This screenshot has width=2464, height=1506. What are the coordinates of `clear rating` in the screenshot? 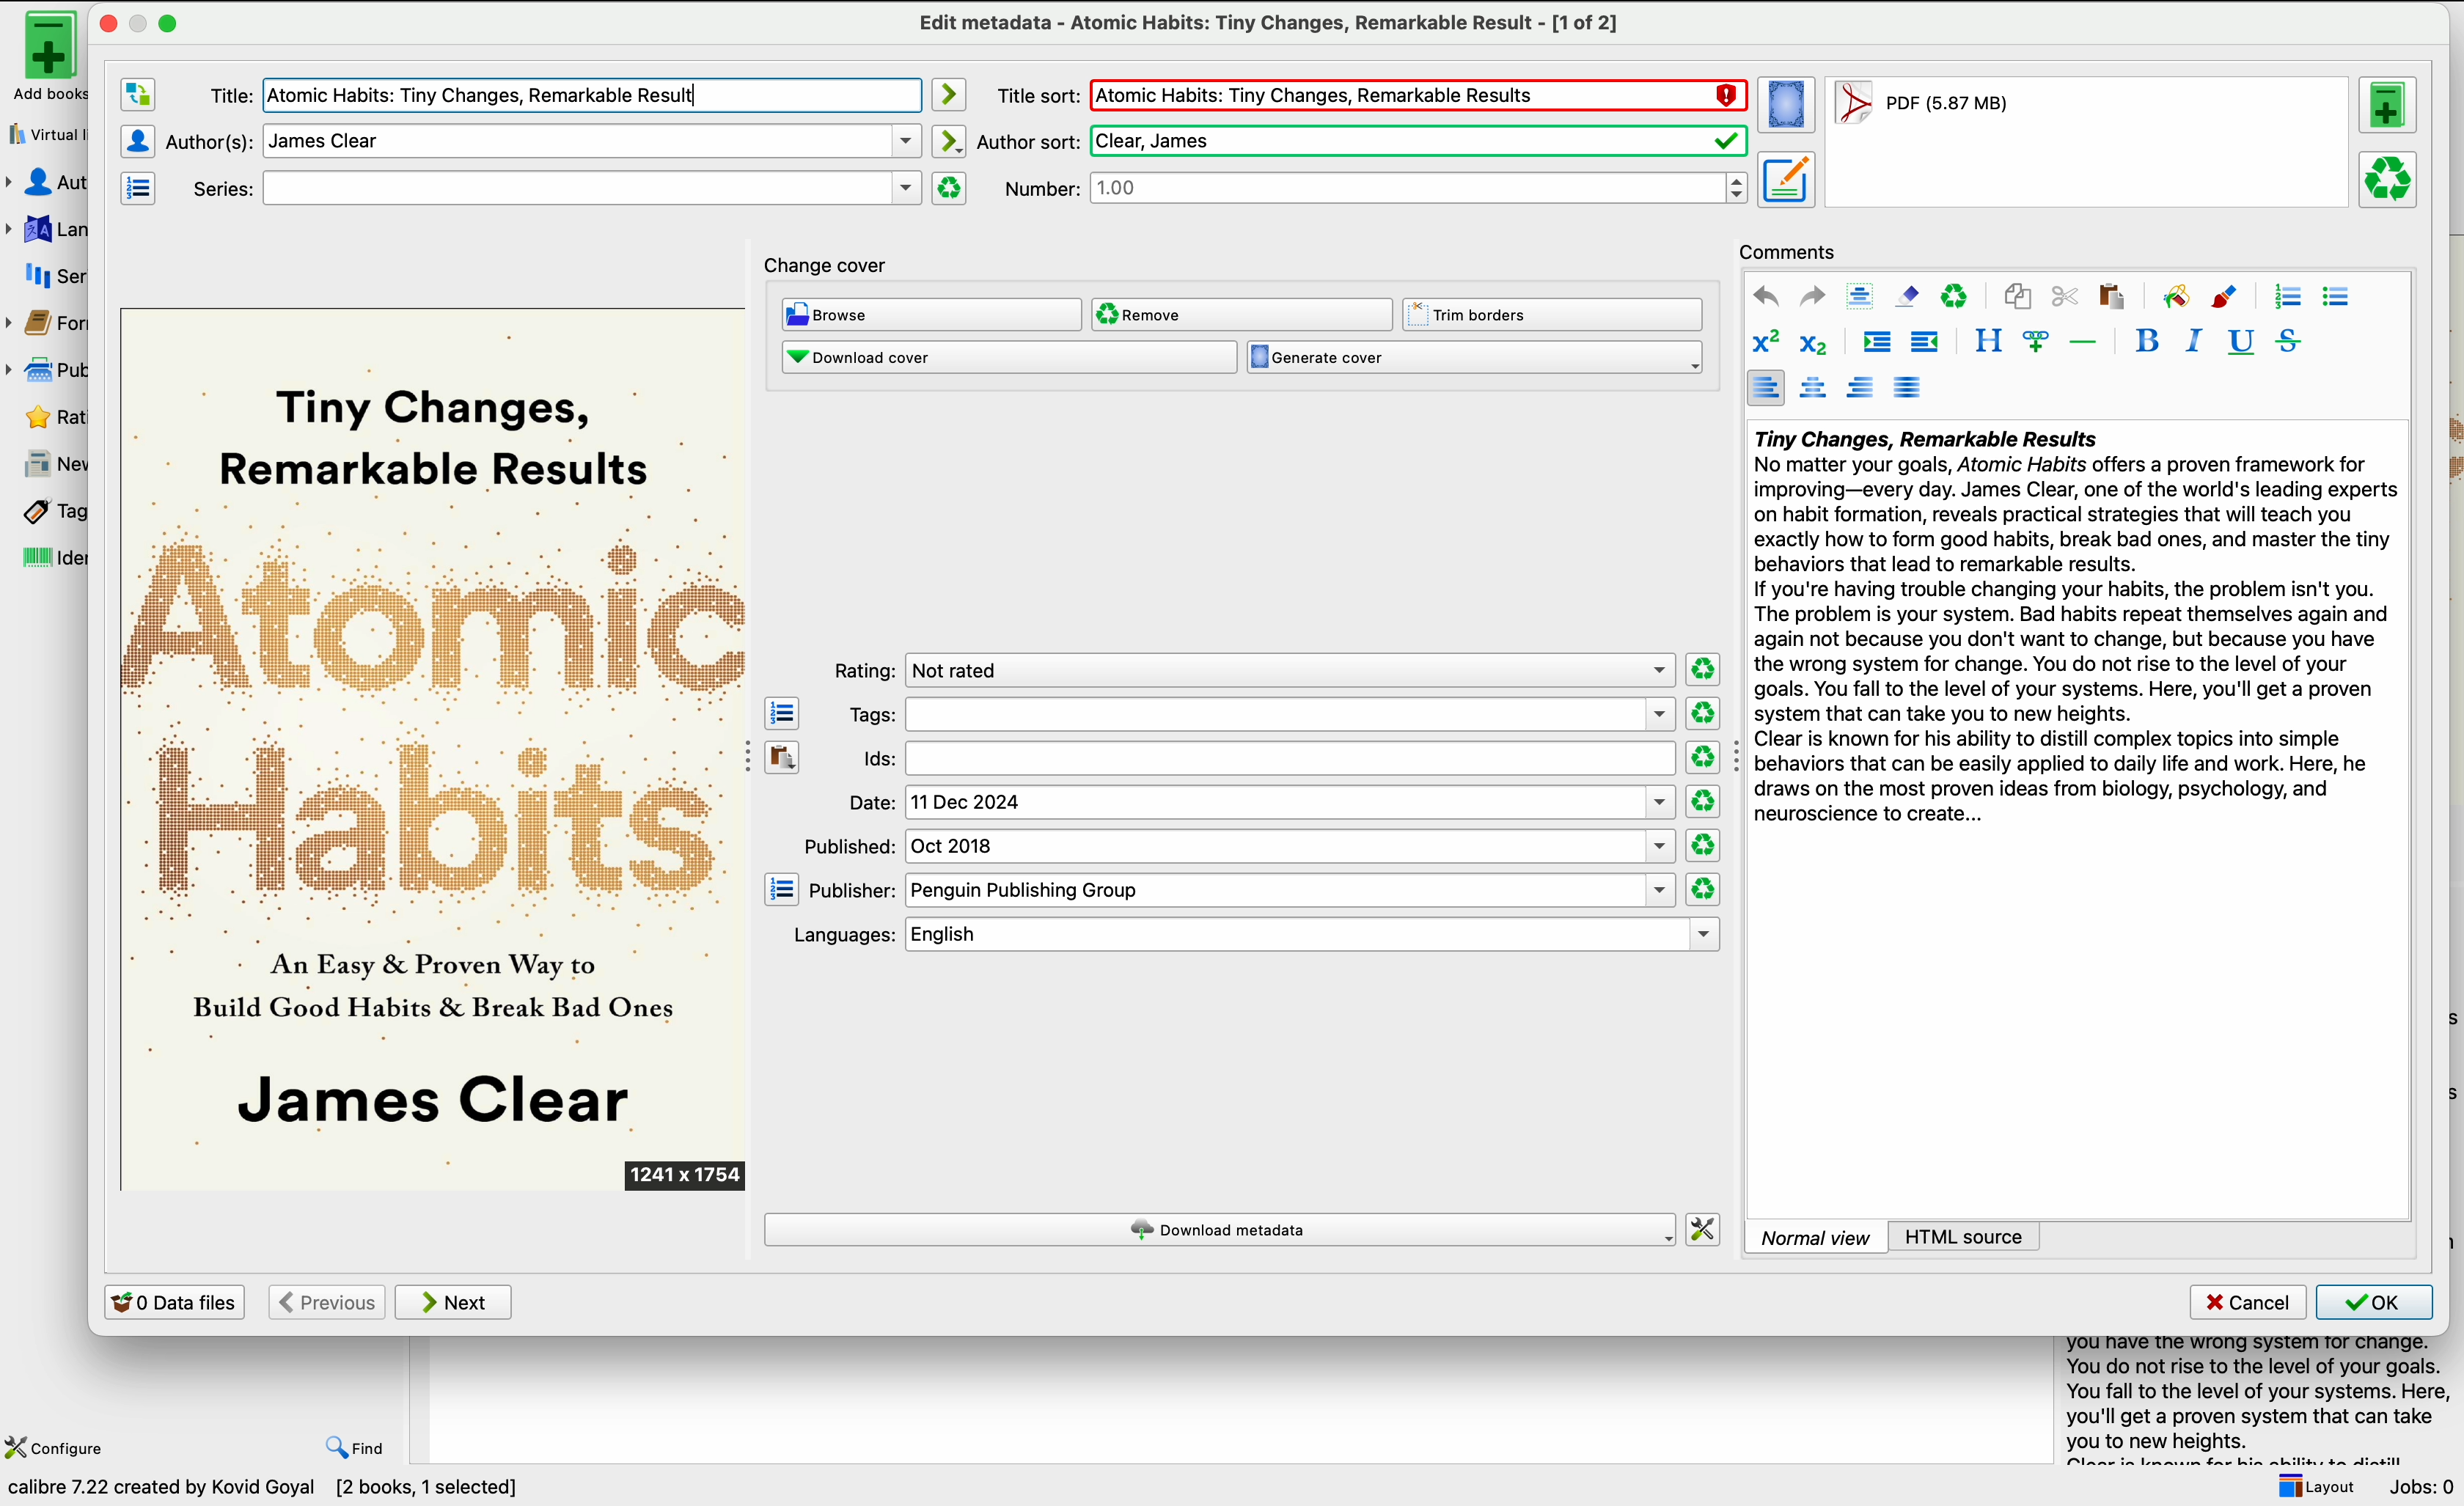 It's located at (1701, 713).